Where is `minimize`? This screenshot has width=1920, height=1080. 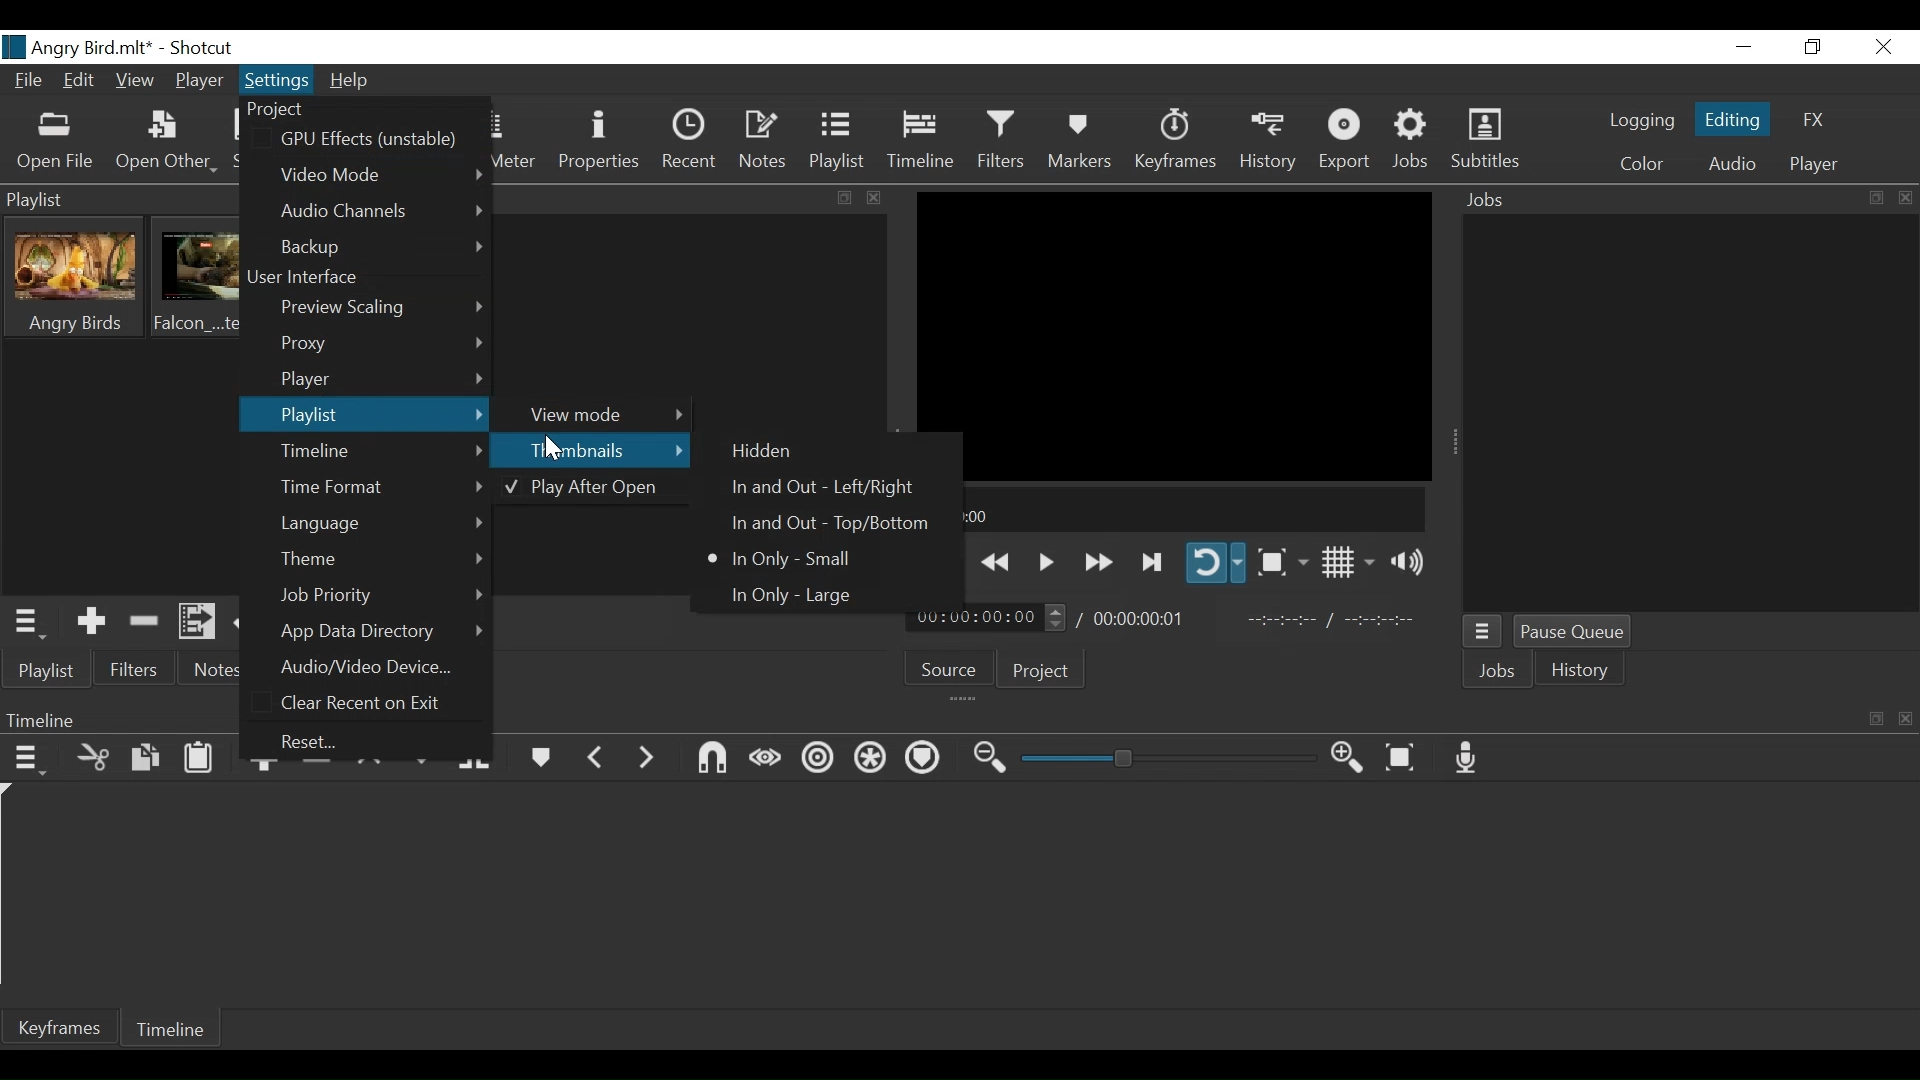 minimize is located at coordinates (1745, 48).